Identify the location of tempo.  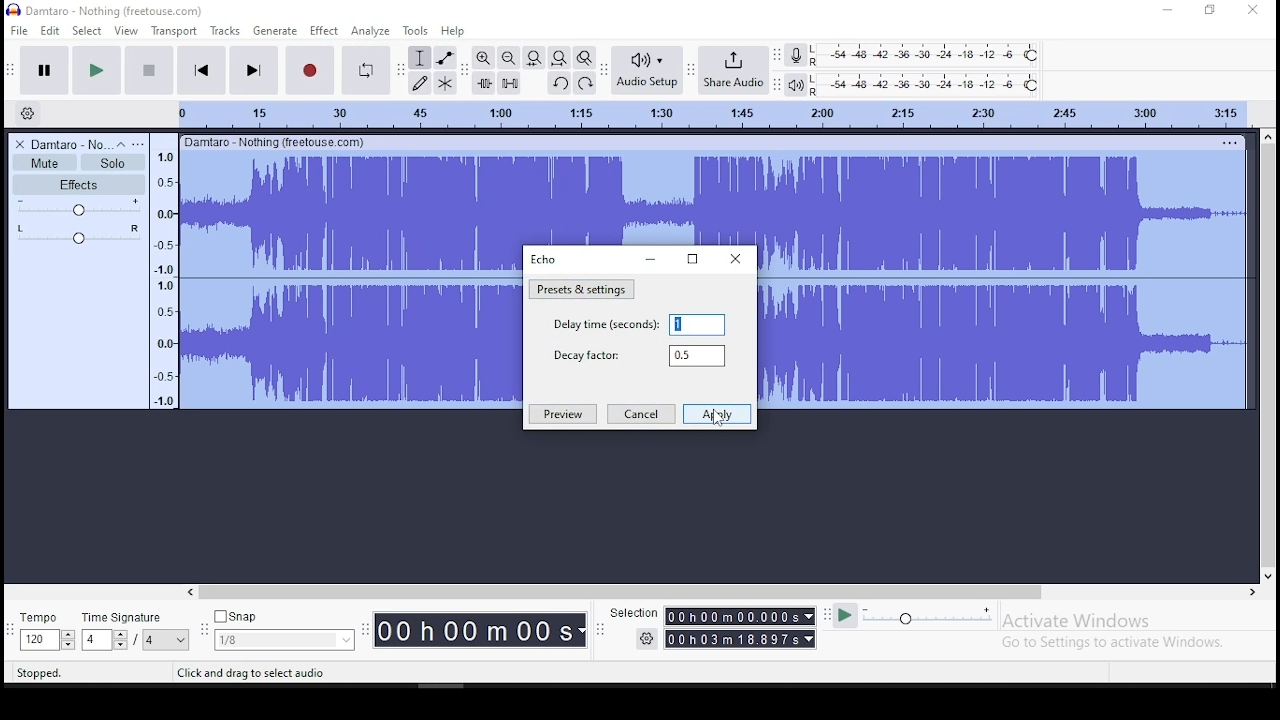
(48, 618).